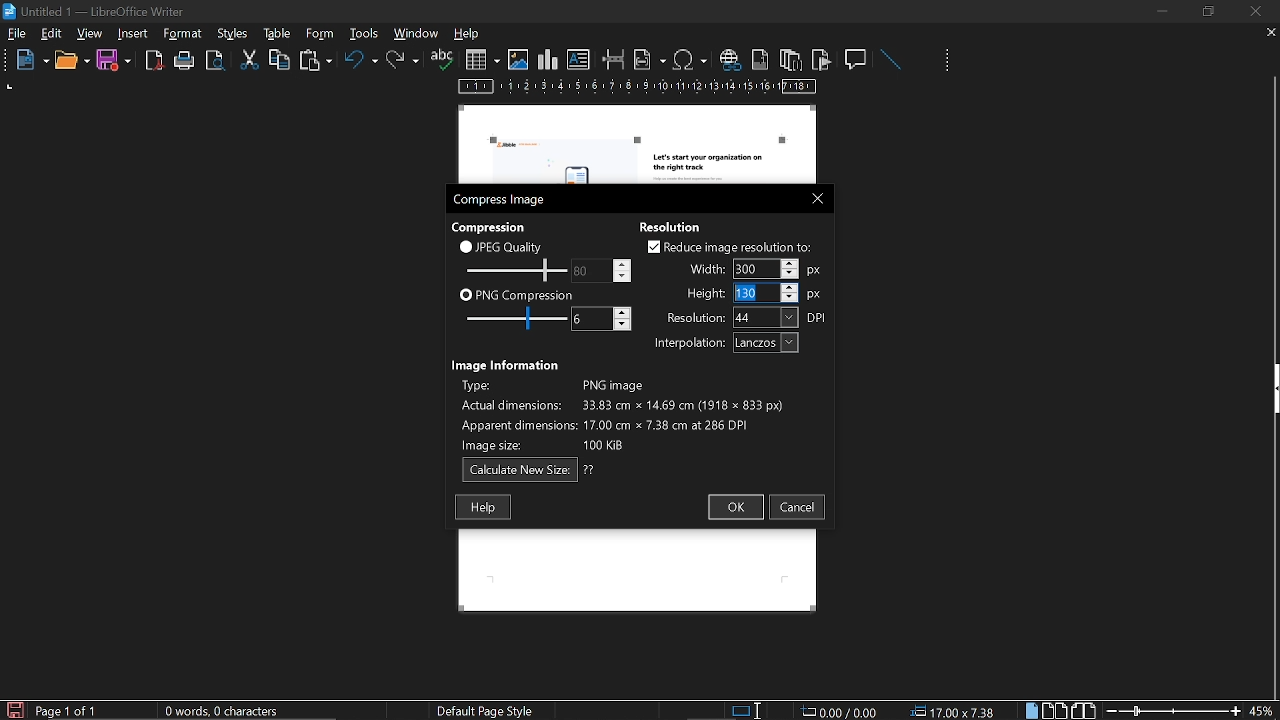 The width and height of the screenshot is (1280, 720). What do you see at coordinates (730, 246) in the screenshot?
I see `reduce image resolution` at bounding box center [730, 246].